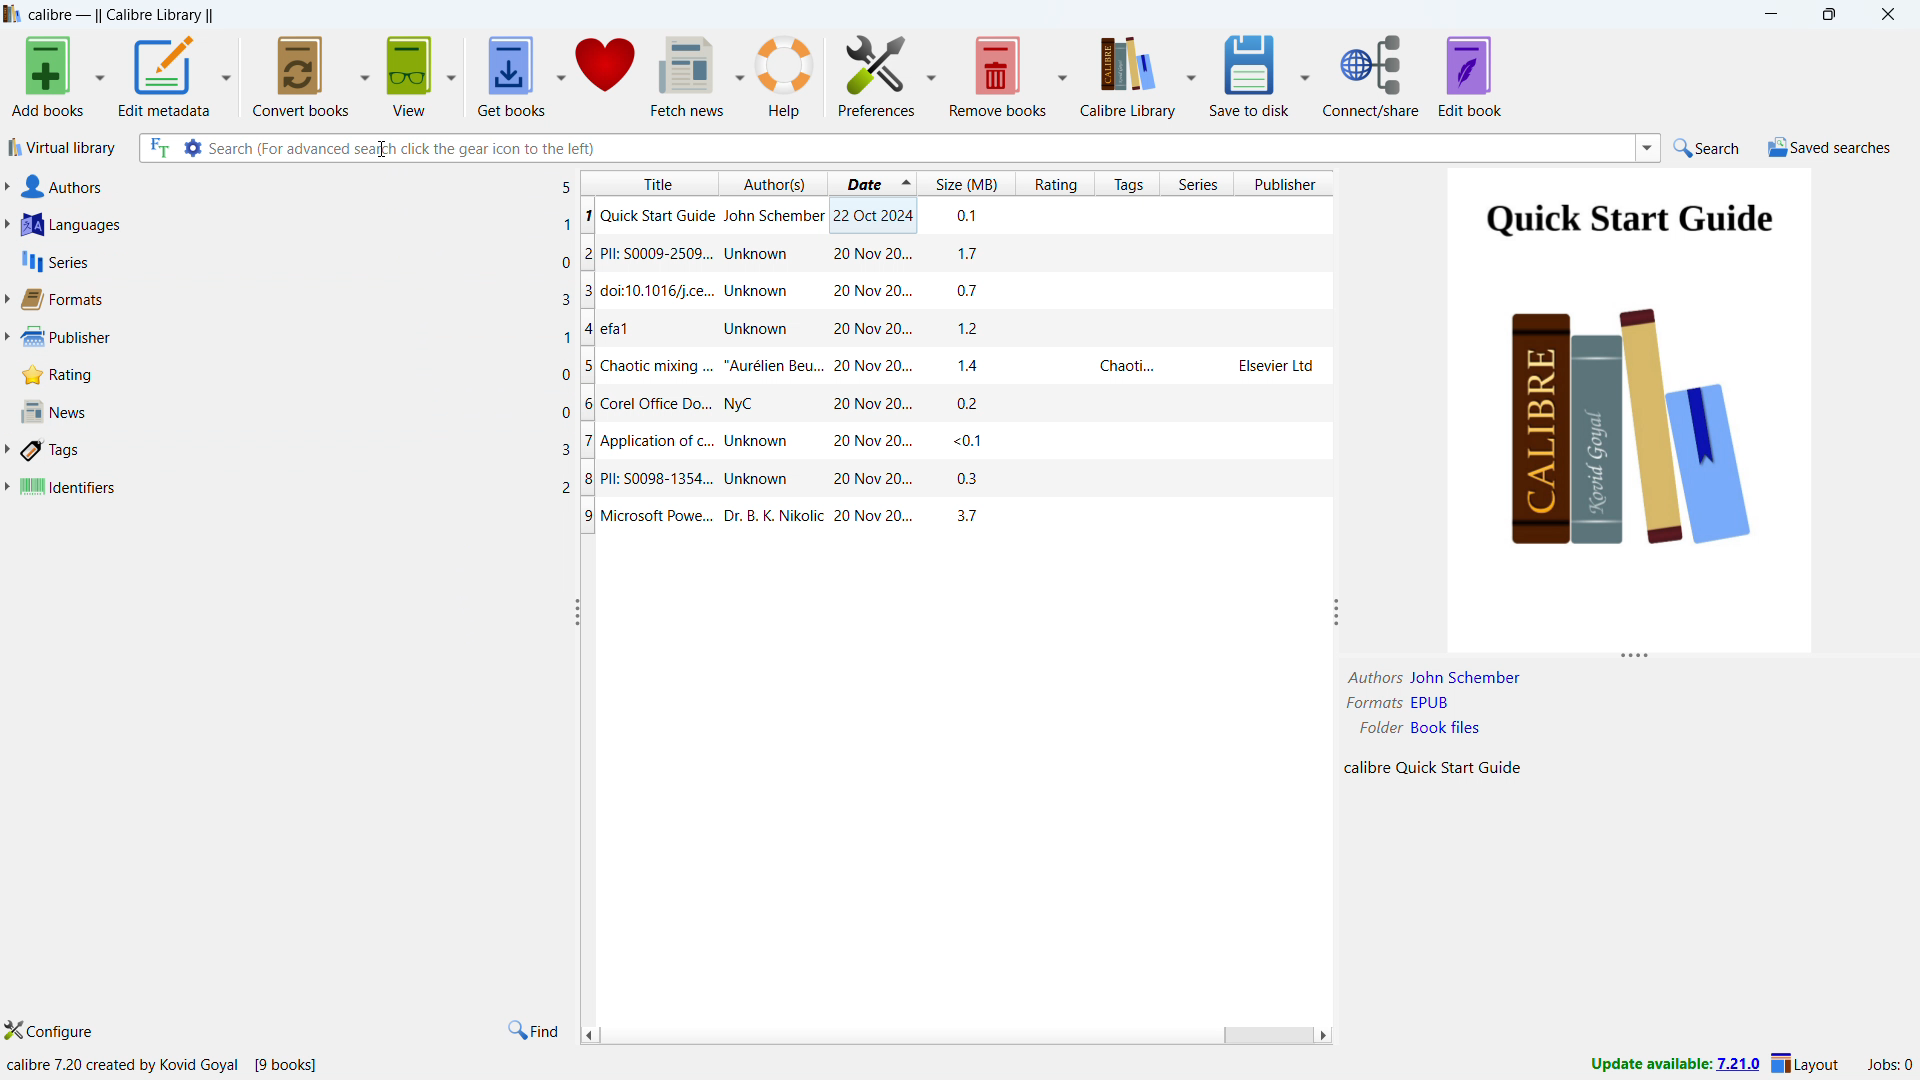  Describe the element at coordinates (295, 451) in the screenshot. I see `tags` at that location.